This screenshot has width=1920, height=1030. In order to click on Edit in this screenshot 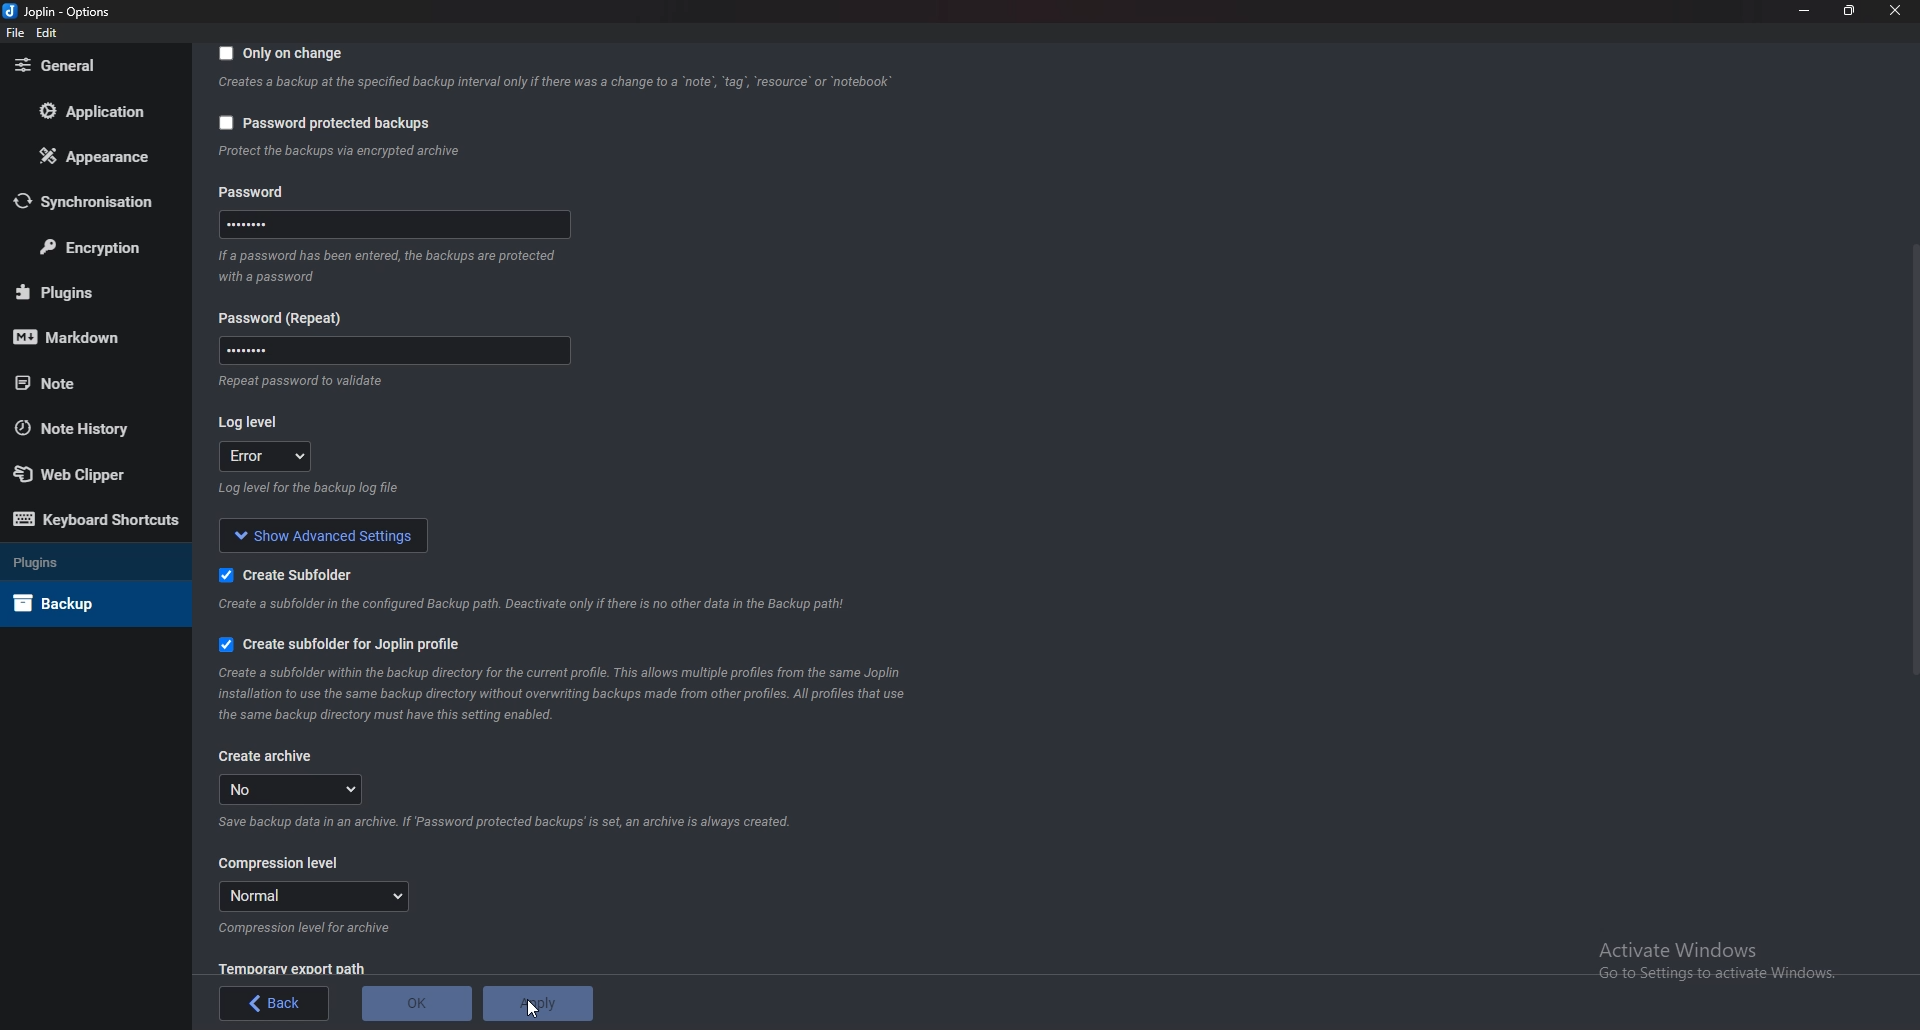, I will do `click(48, 33)`.